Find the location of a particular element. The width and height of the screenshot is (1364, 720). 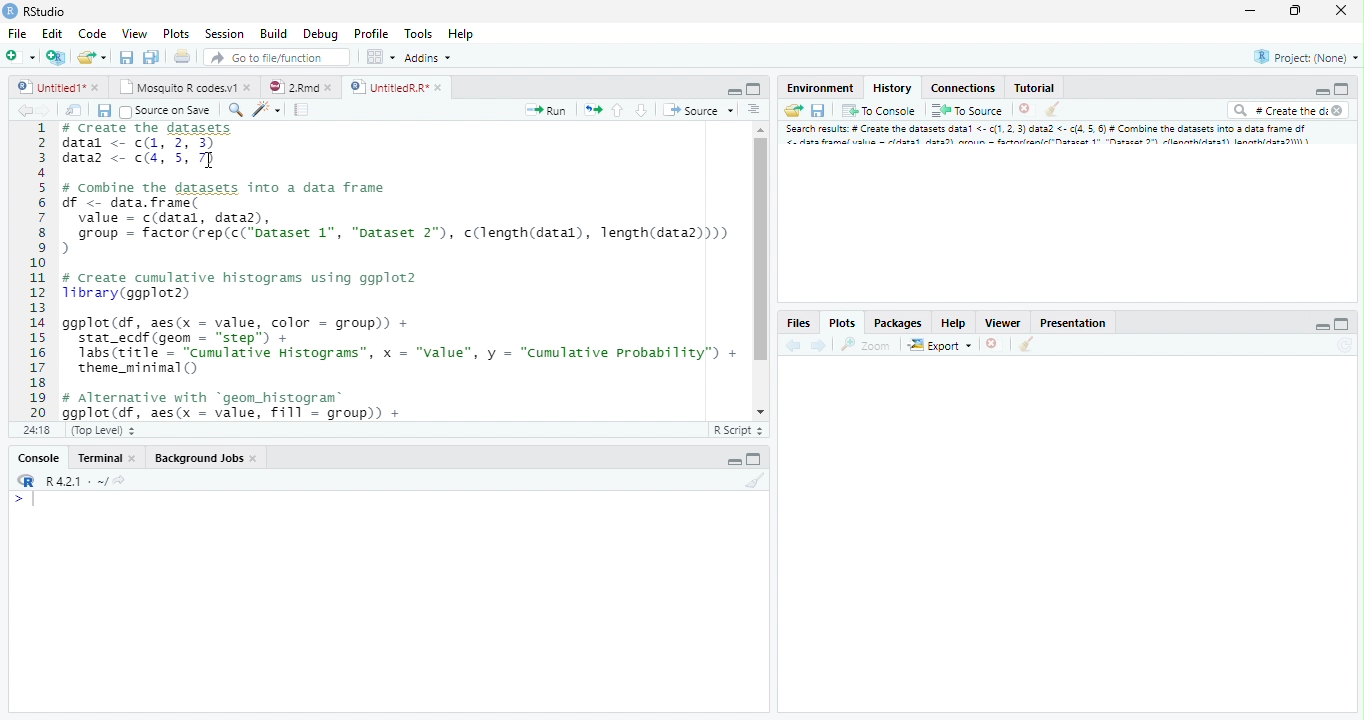

New file is located at coordinates (20, 55).